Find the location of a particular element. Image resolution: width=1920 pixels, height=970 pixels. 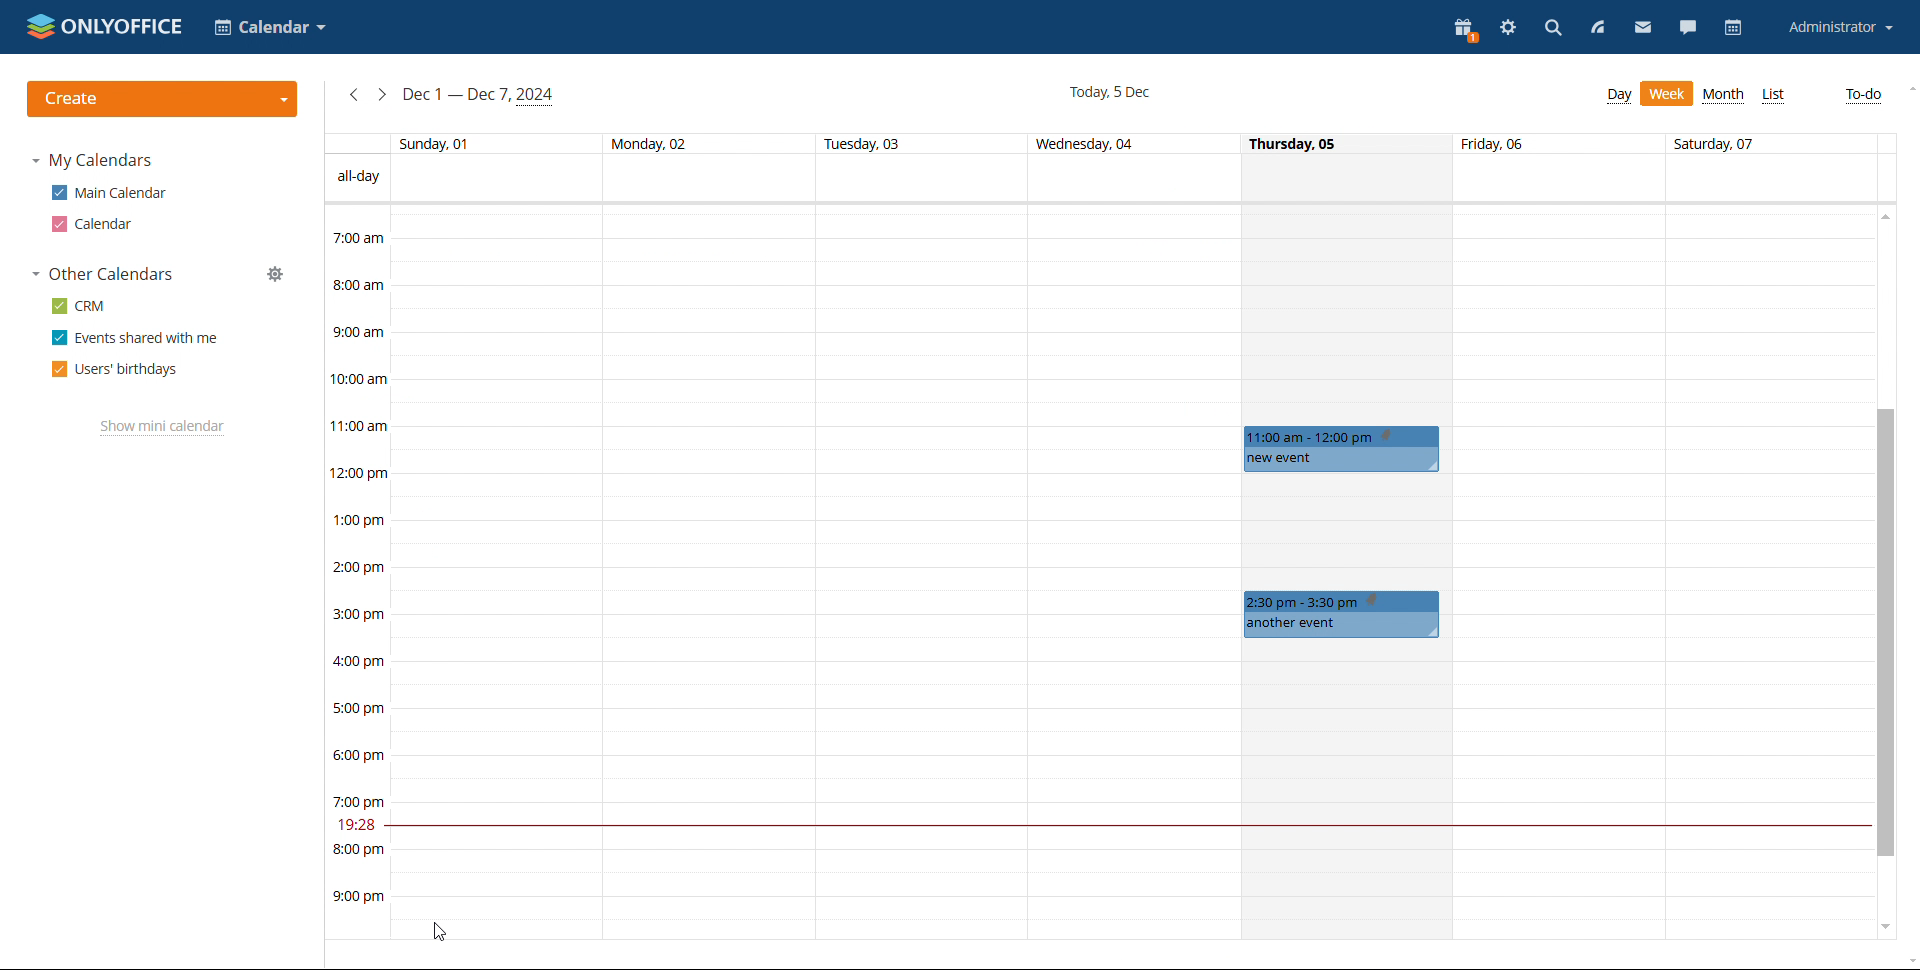

2:30am to 3:30pm is located at coordinates (1344, 599).